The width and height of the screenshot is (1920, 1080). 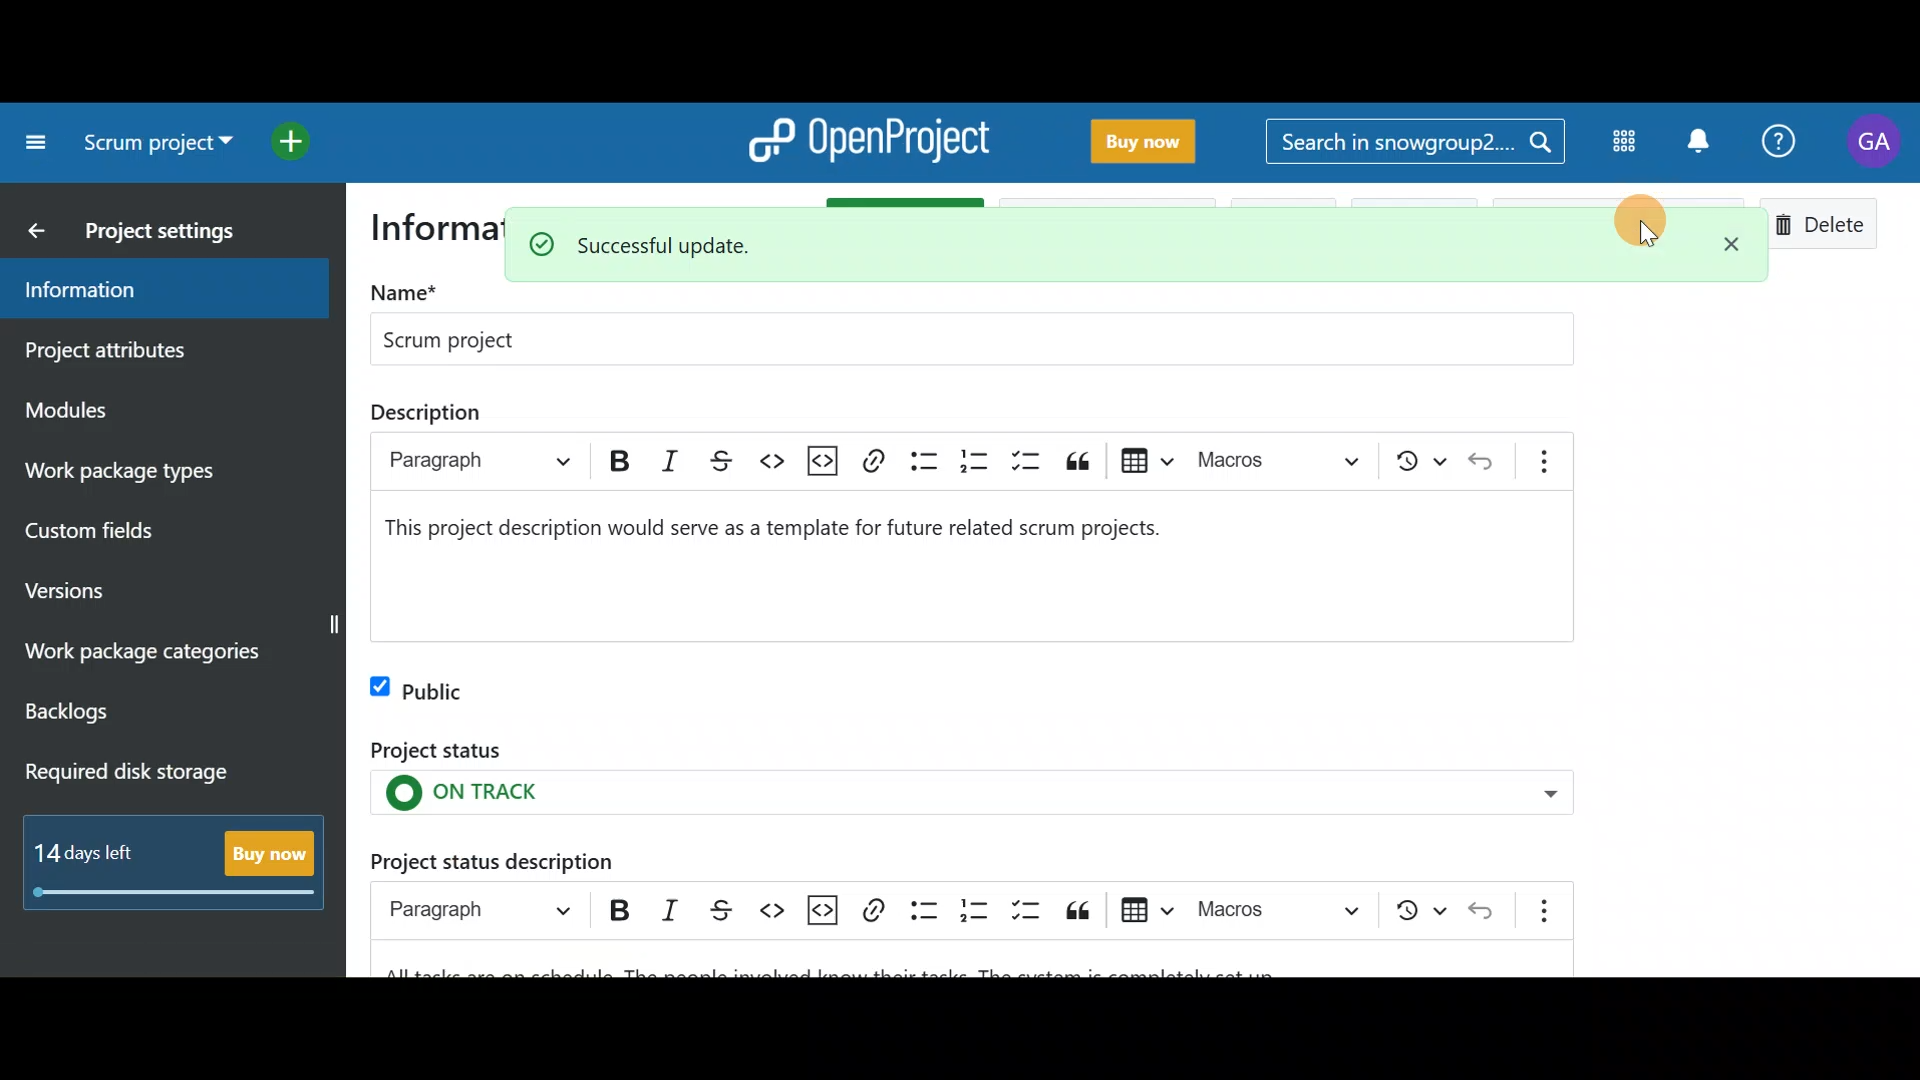 What do you see at coordinates (145, 712) in the screenshot?
I see `Backlogs` at bounding box center [145, 712].